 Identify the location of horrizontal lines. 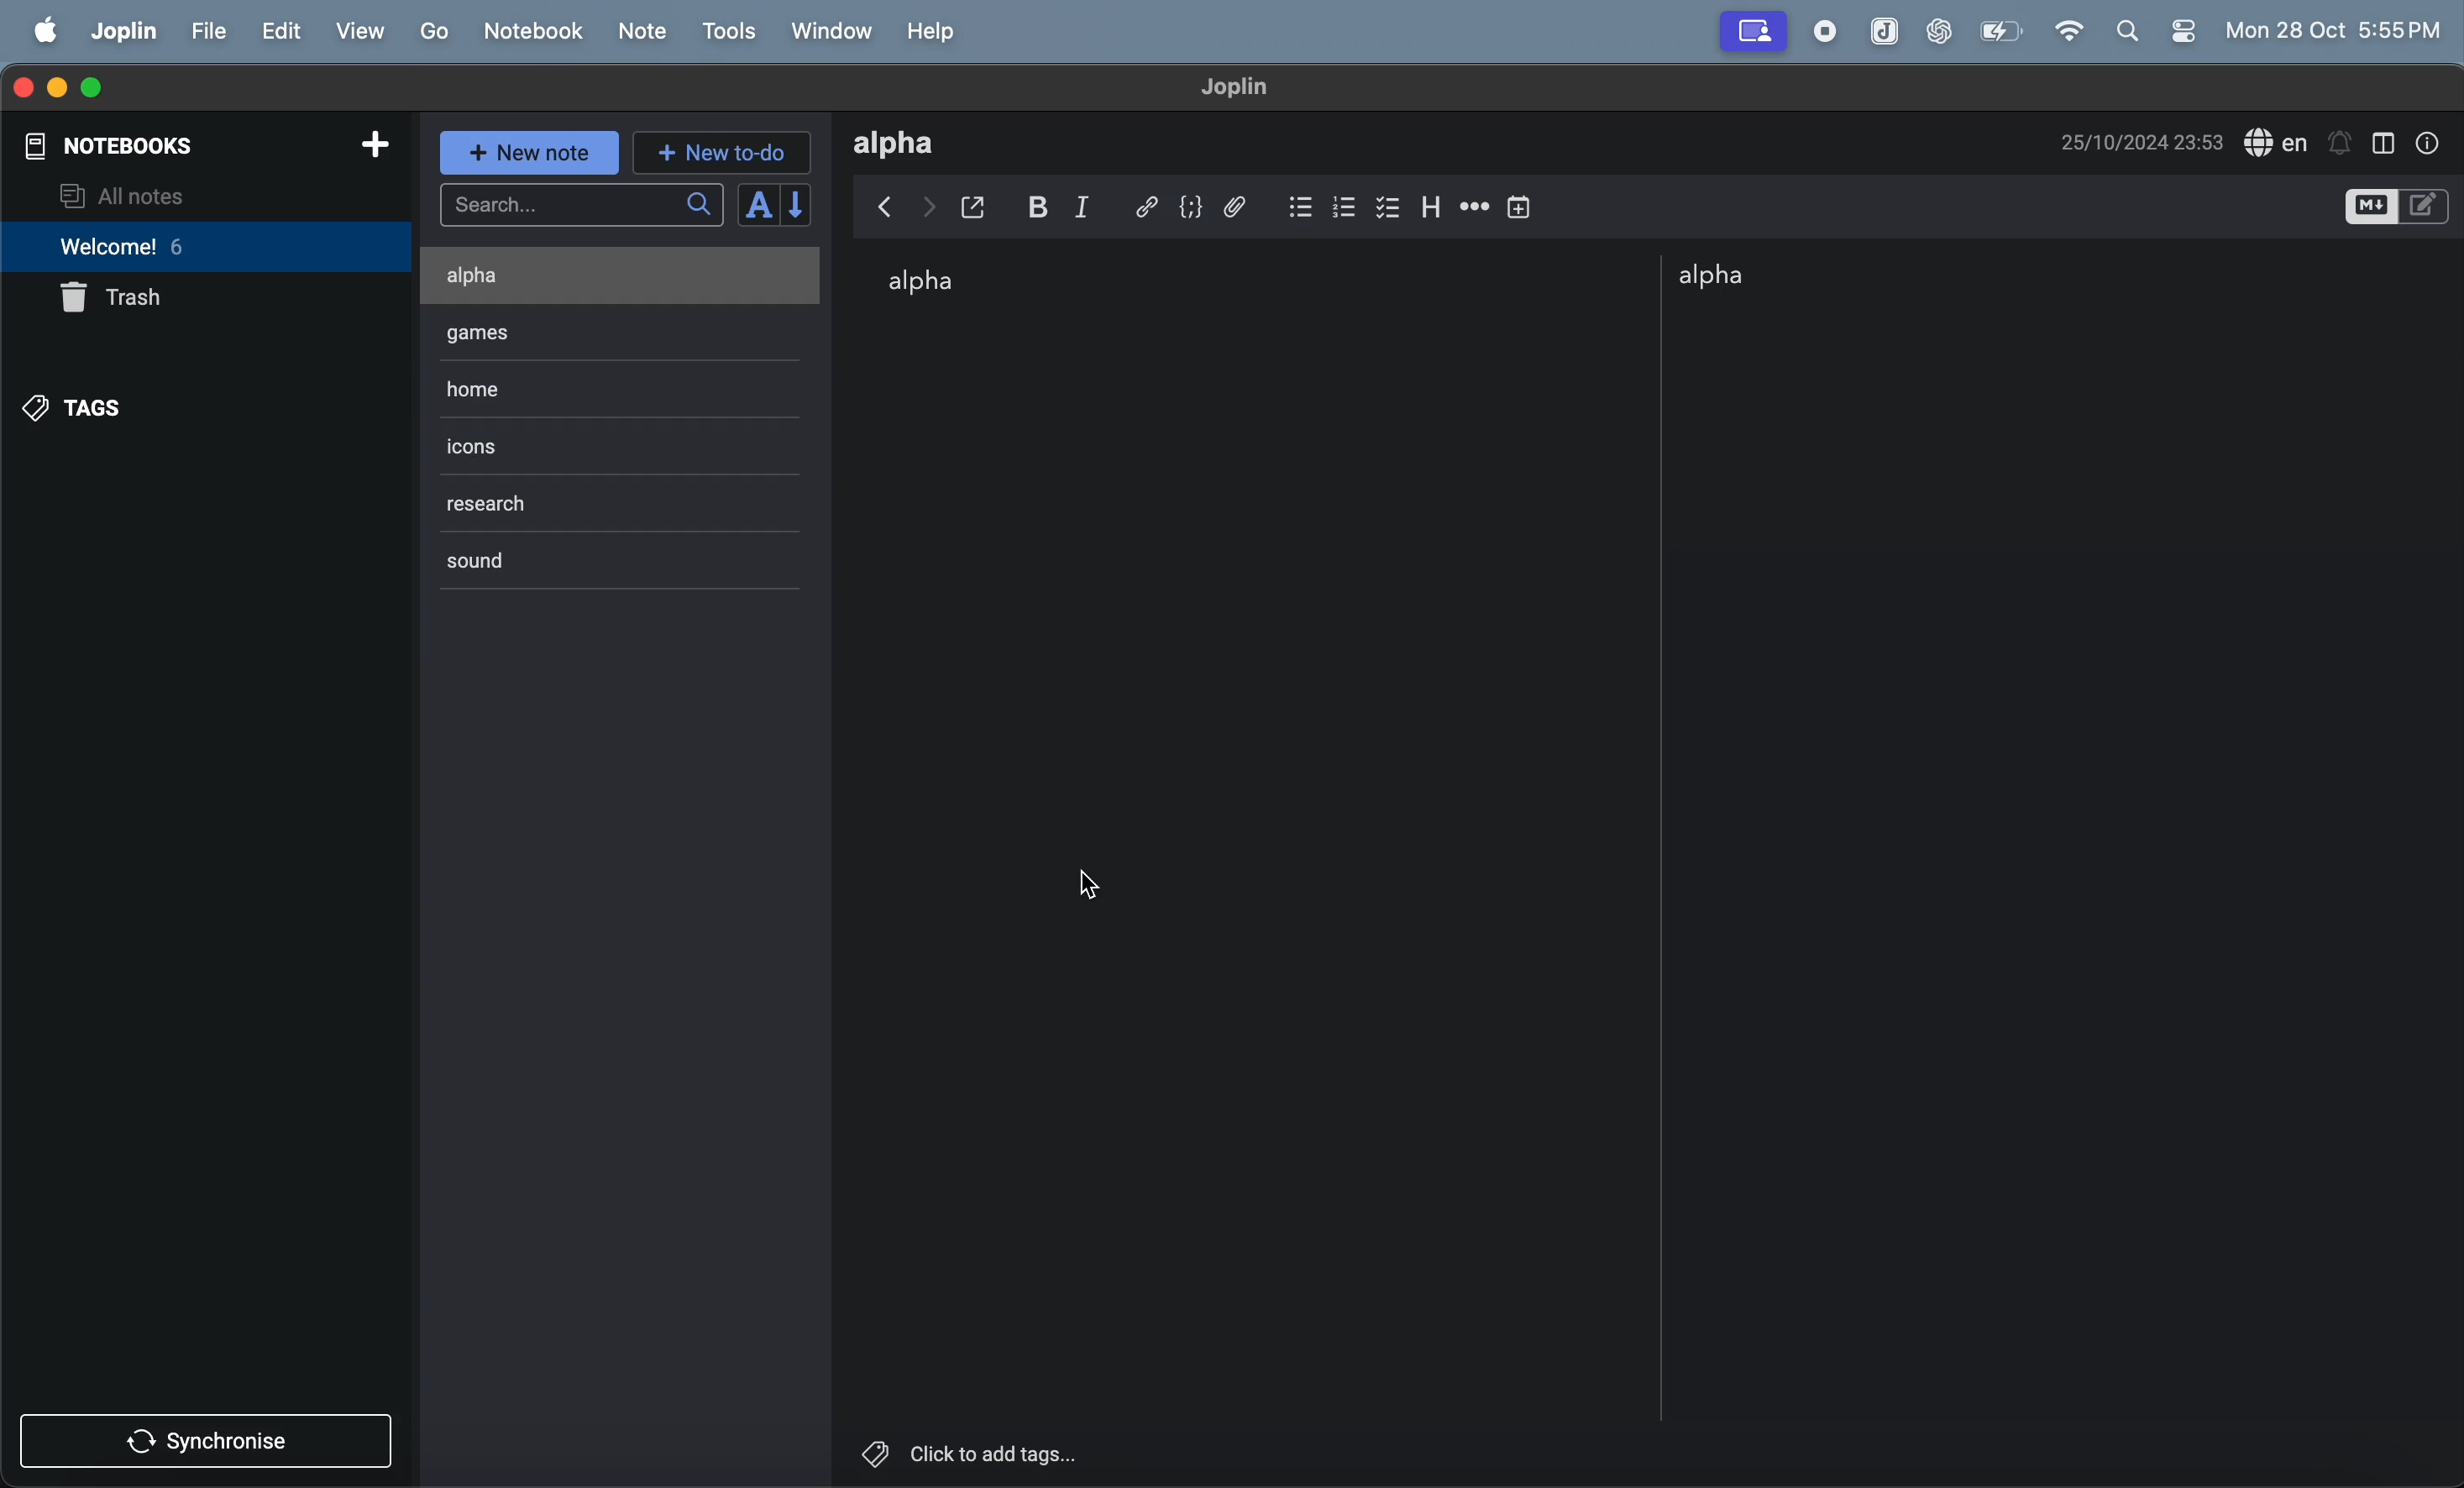
(1474, 206).